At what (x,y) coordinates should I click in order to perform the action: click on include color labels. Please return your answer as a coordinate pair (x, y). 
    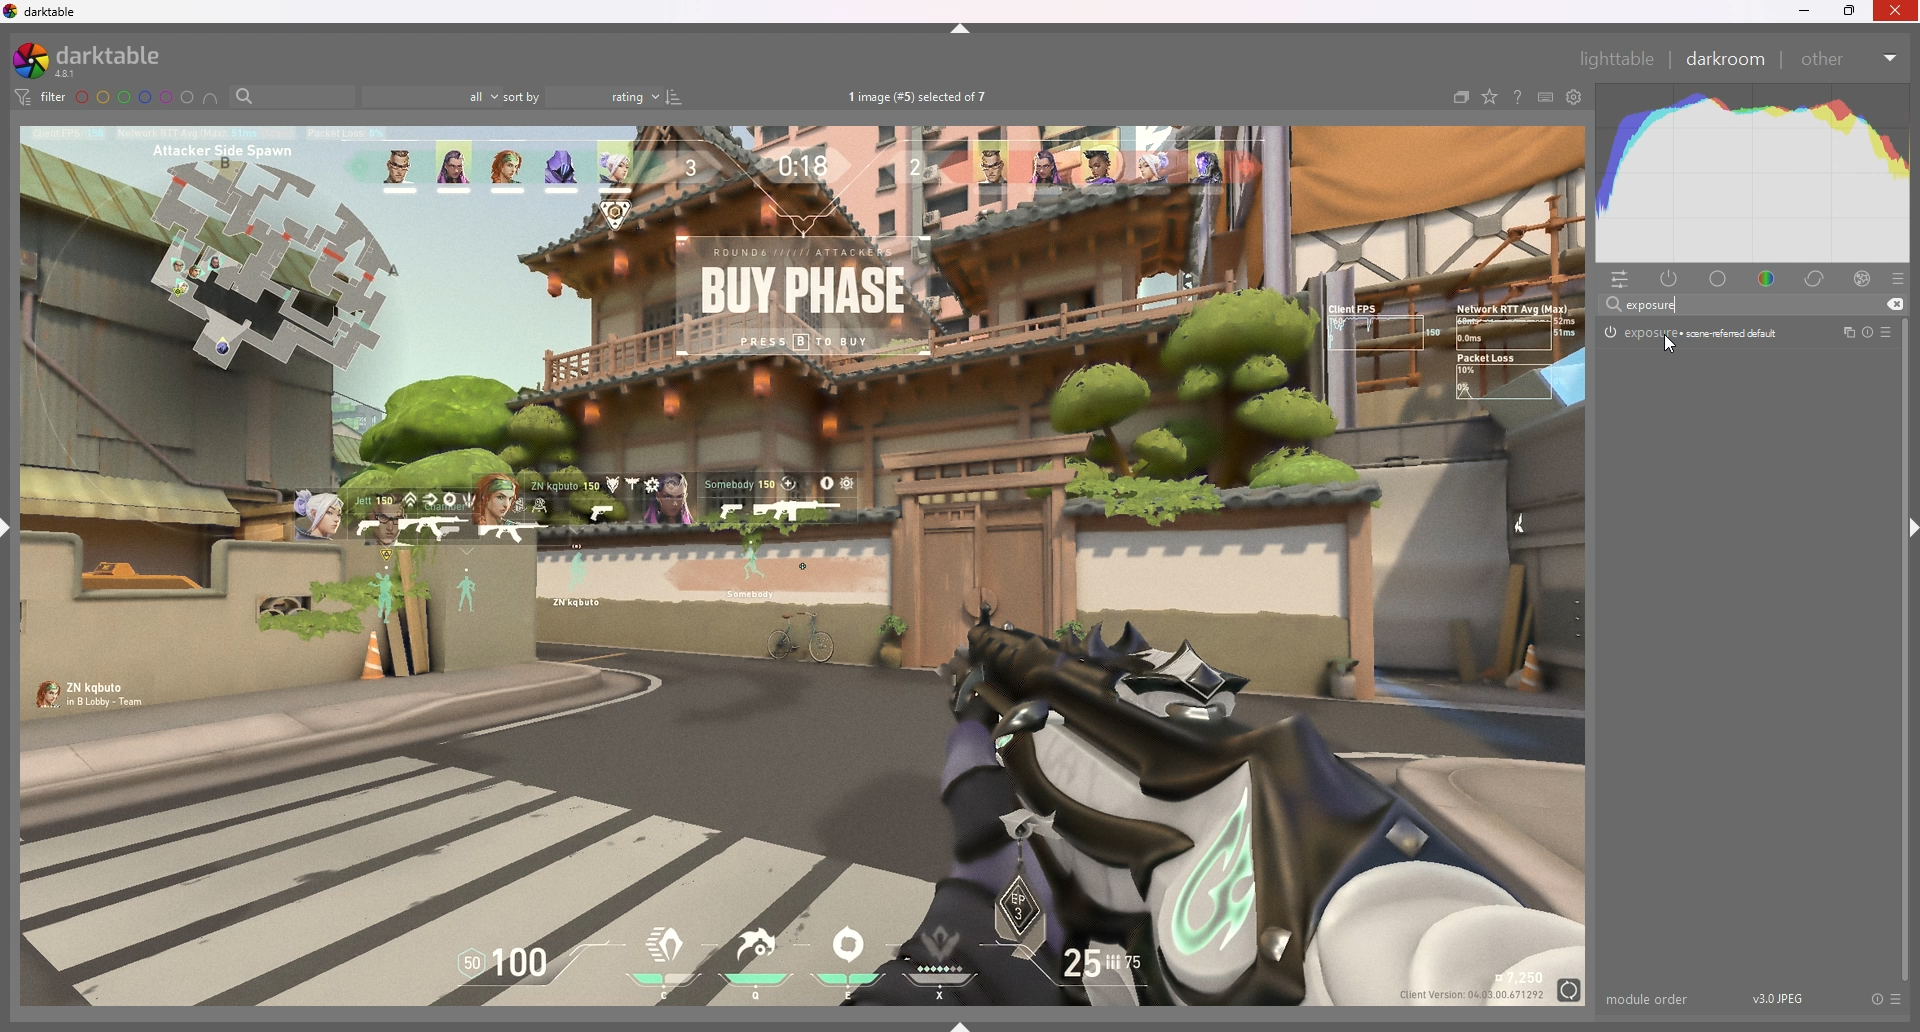
    Looking at the image, I should click on (213, 98).